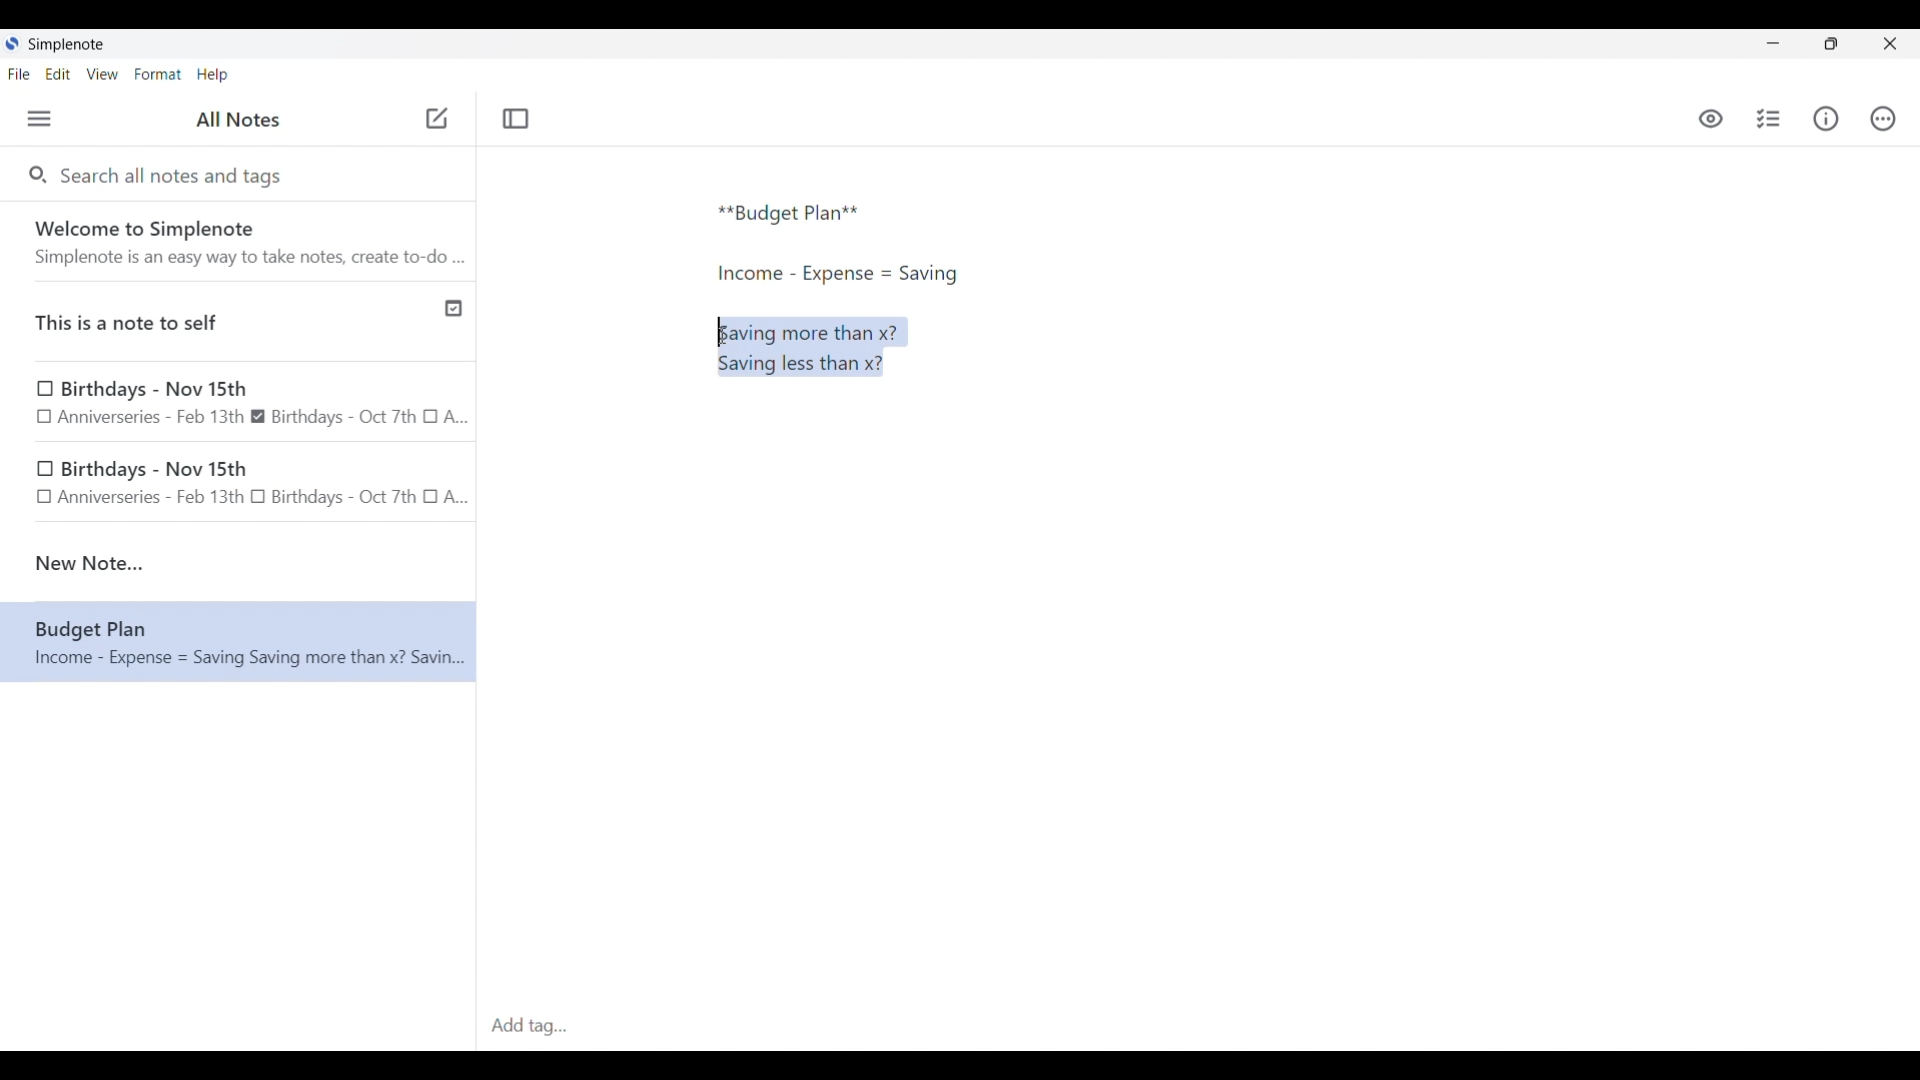 The image size is (1920, 1080). Describe the element at coordinates (243, 241) in the screenshot. I see `Software welcome note` at that location.